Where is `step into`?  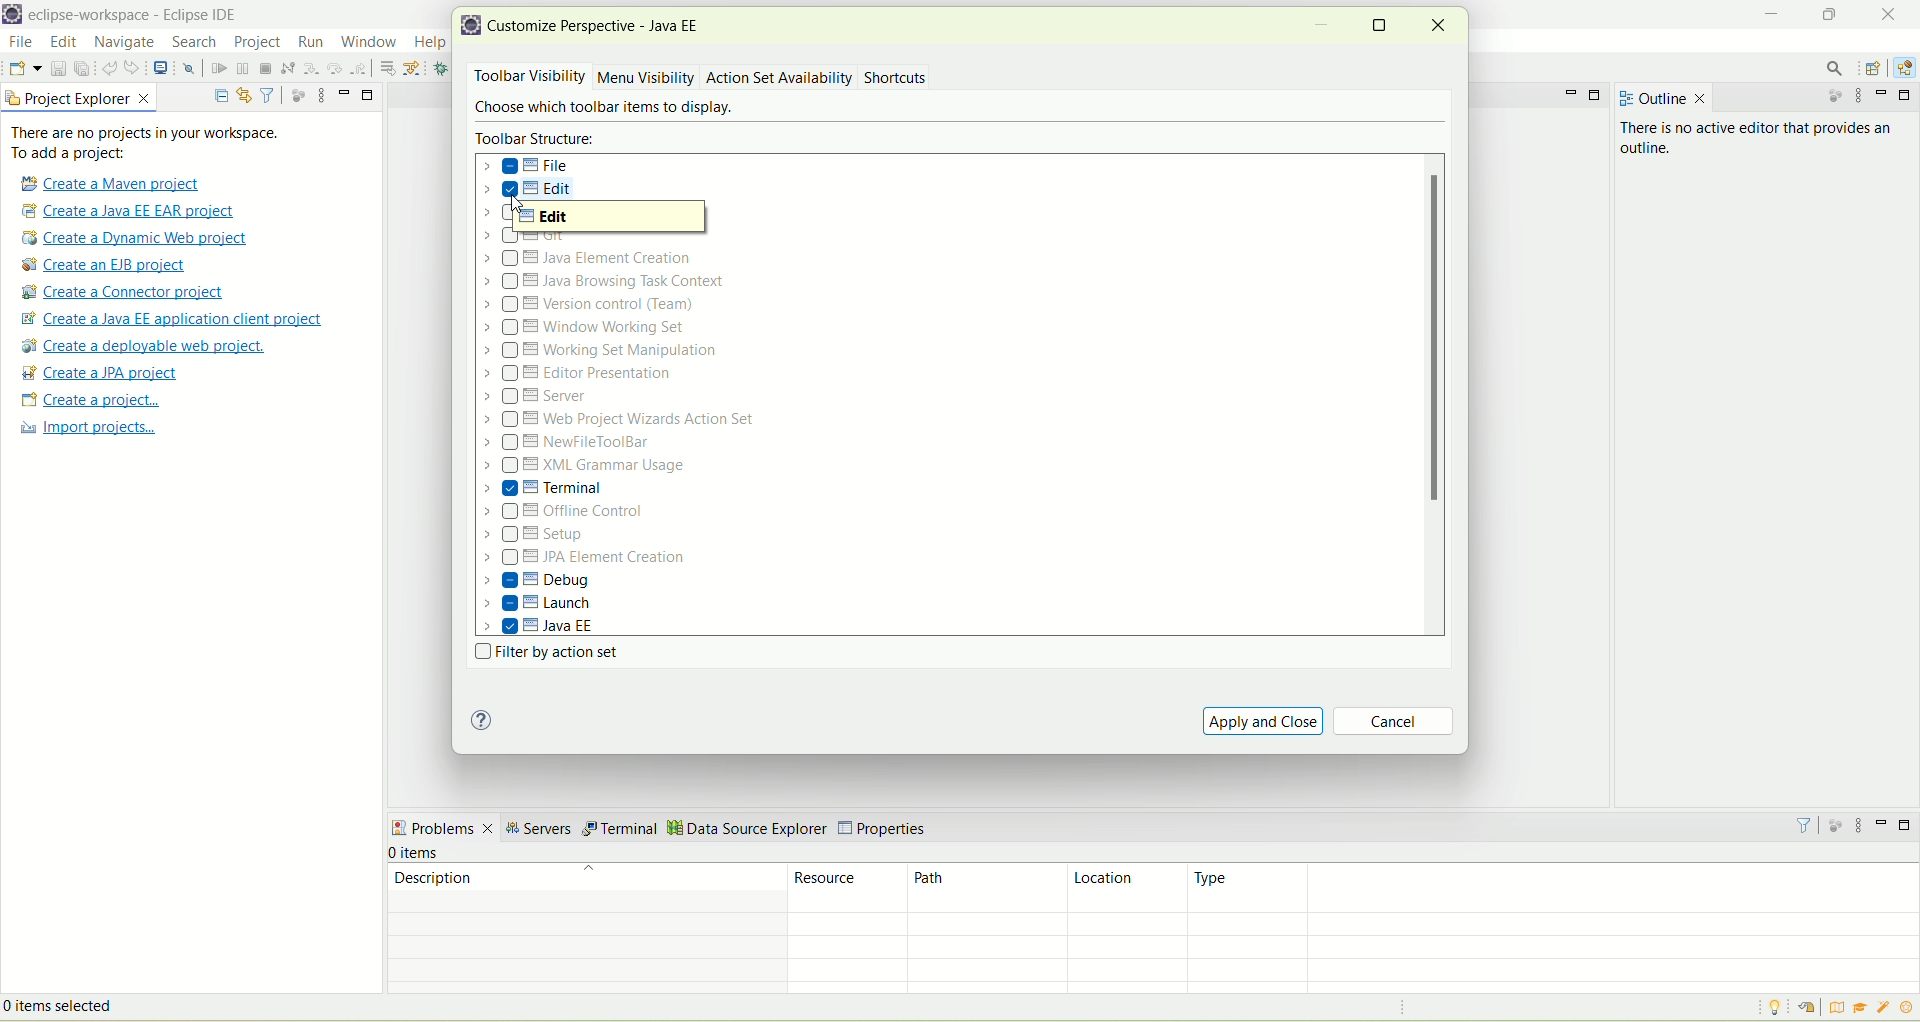
step into is located at coordinates (313, 71).